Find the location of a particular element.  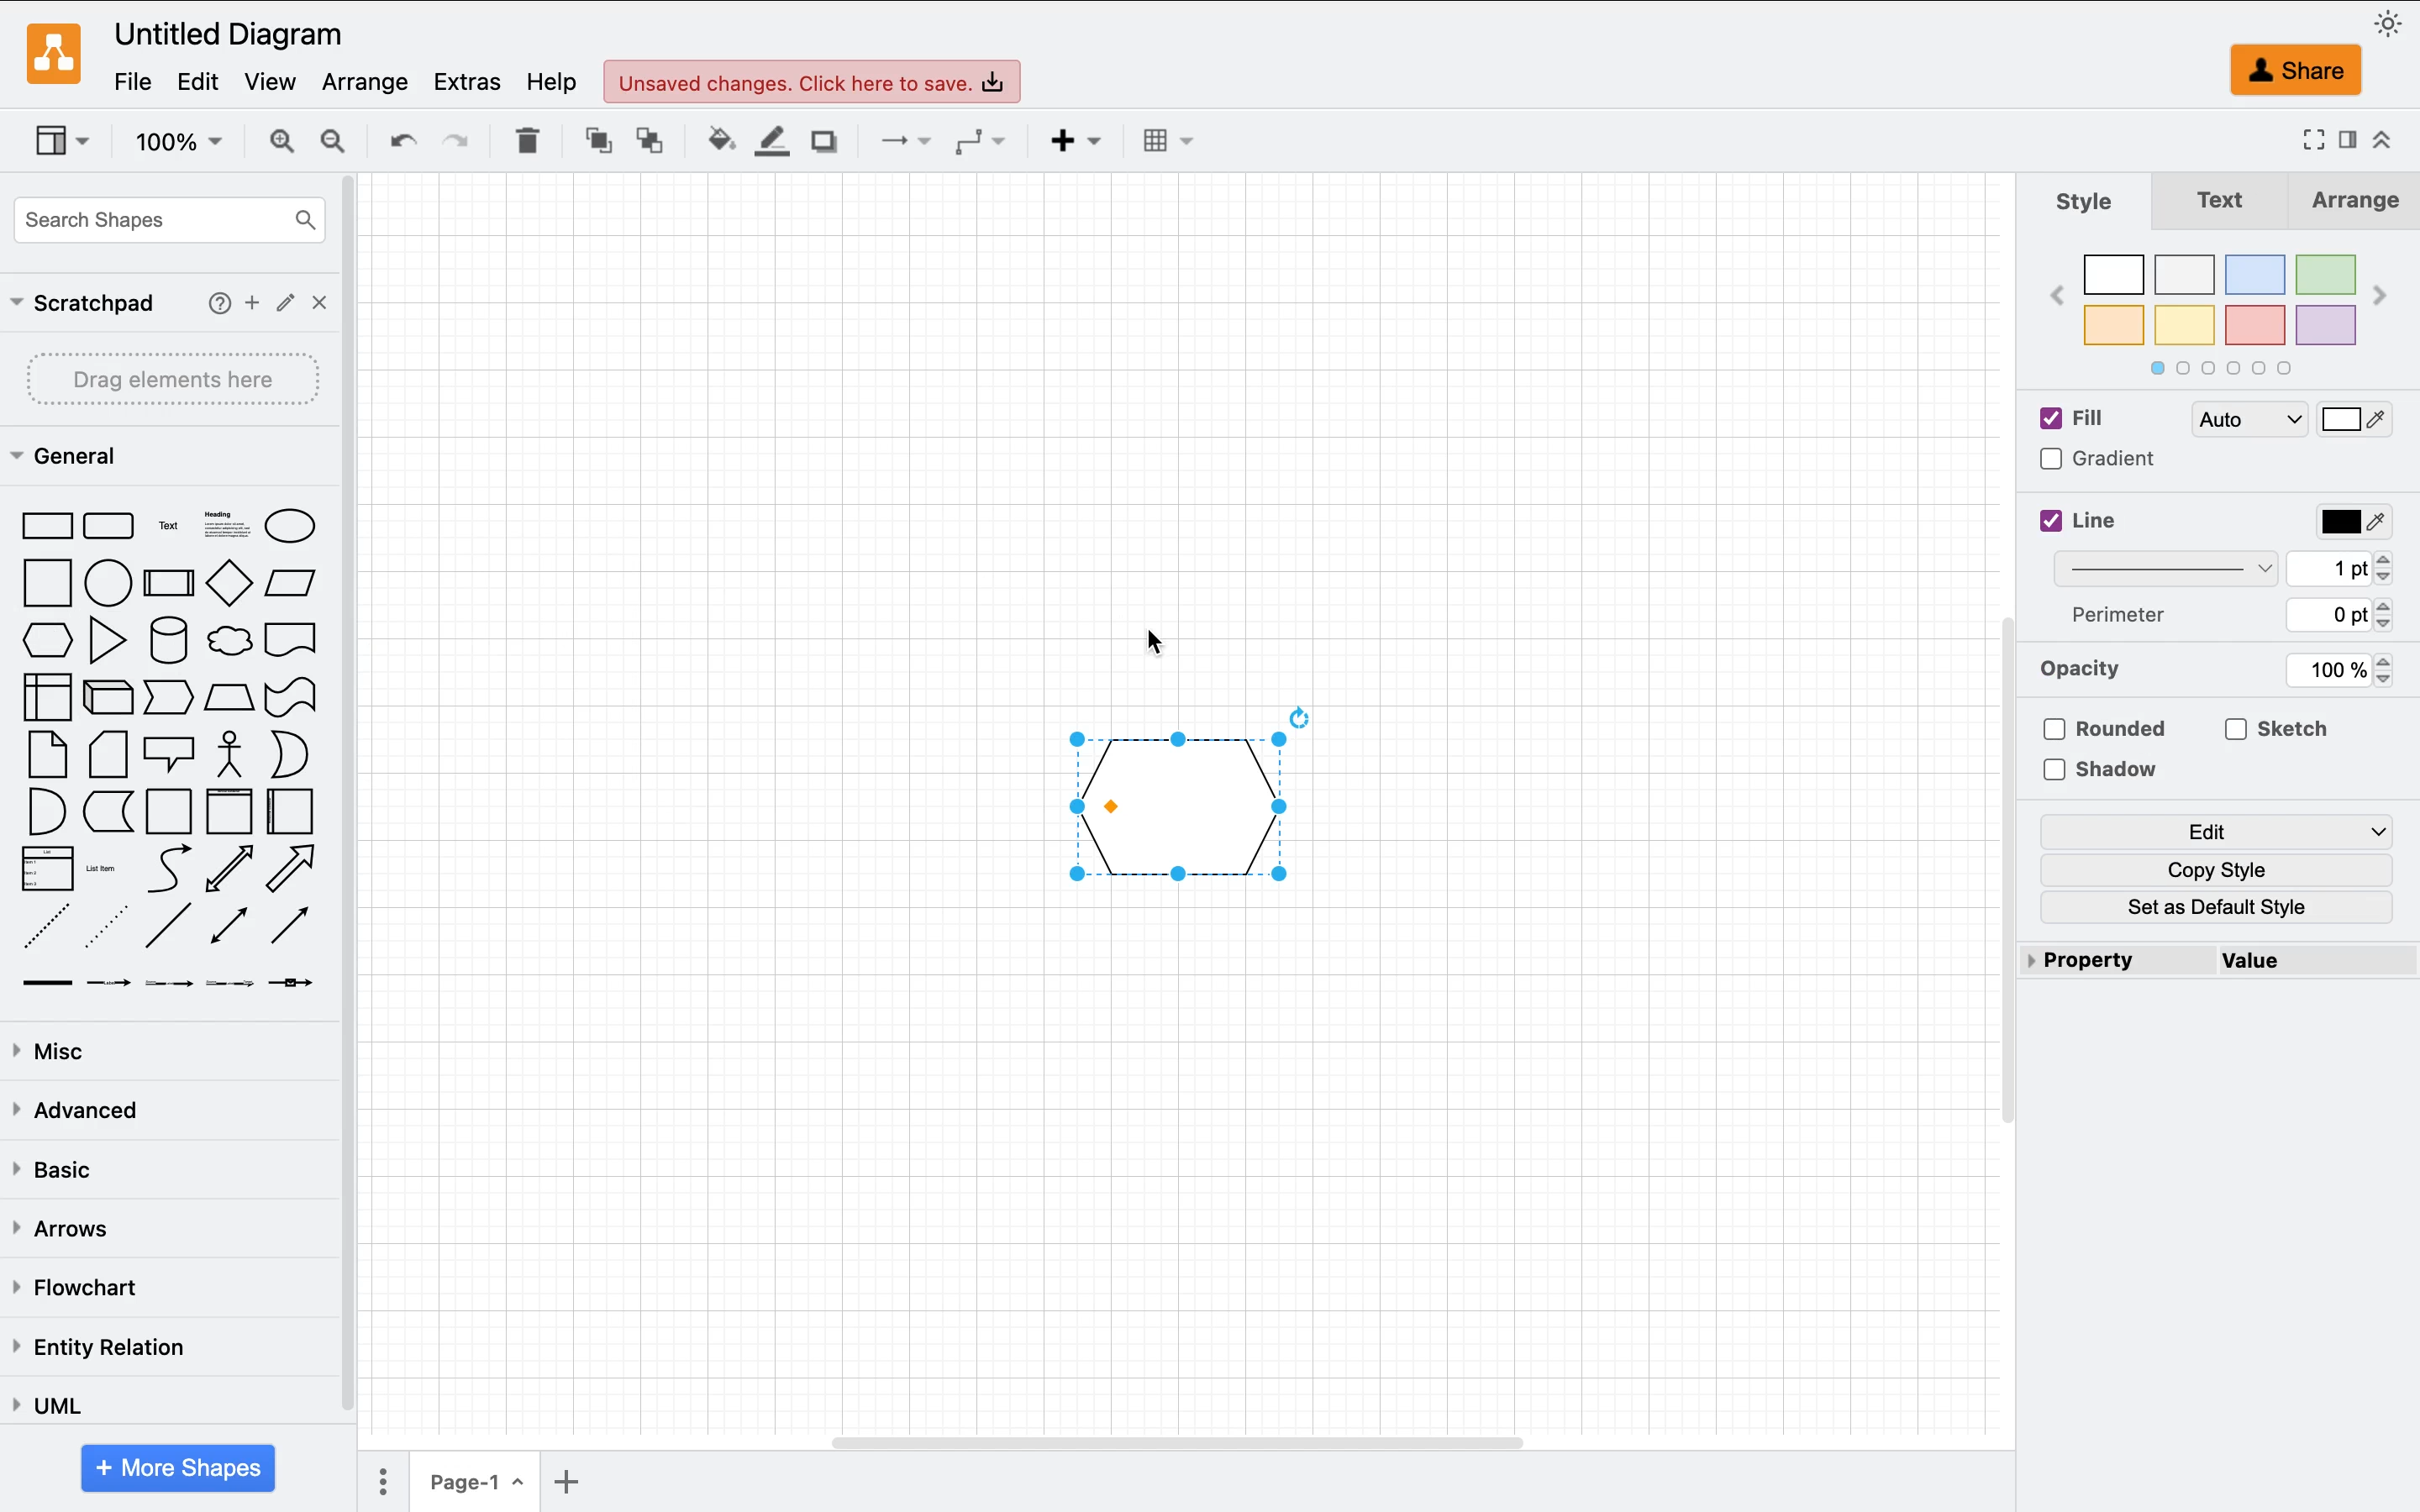

Fill is located at coordinates (2102, 421).